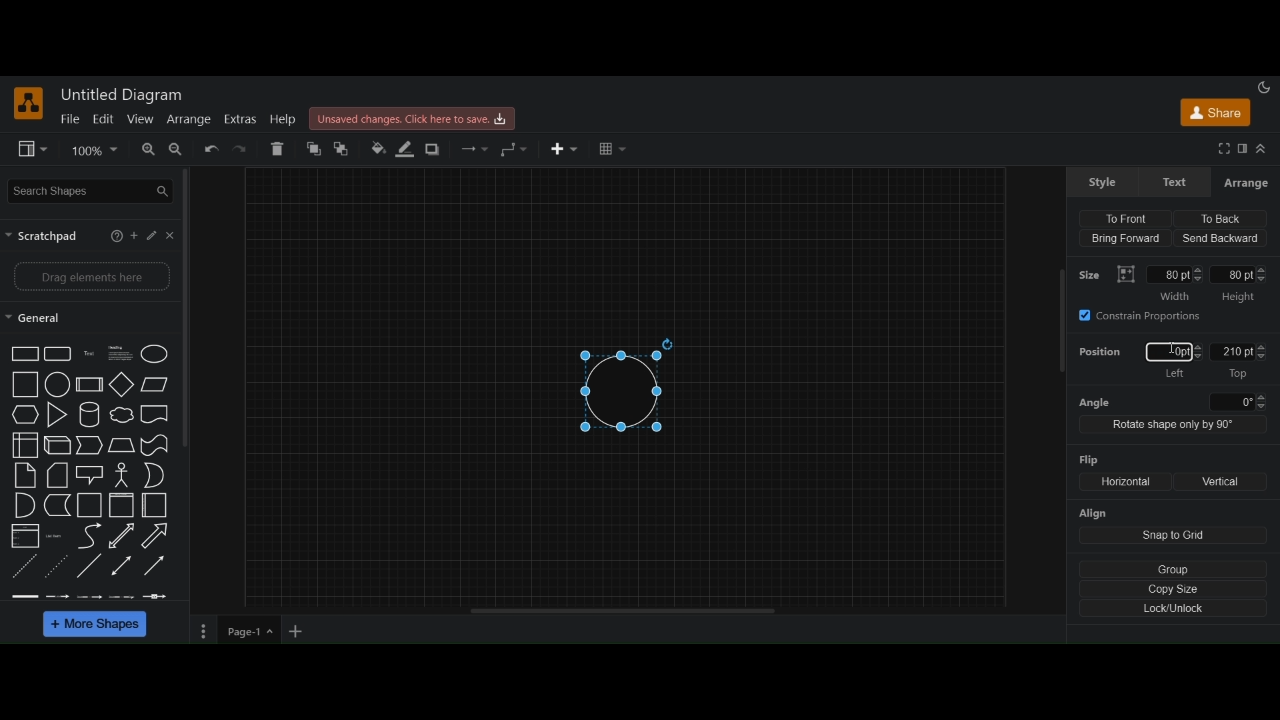 The height and width of the screenshot is (720, 1280). What do you see at coordinates (90, 506) in the screenshot?
I see `Square` at bounding box center [90, 506].